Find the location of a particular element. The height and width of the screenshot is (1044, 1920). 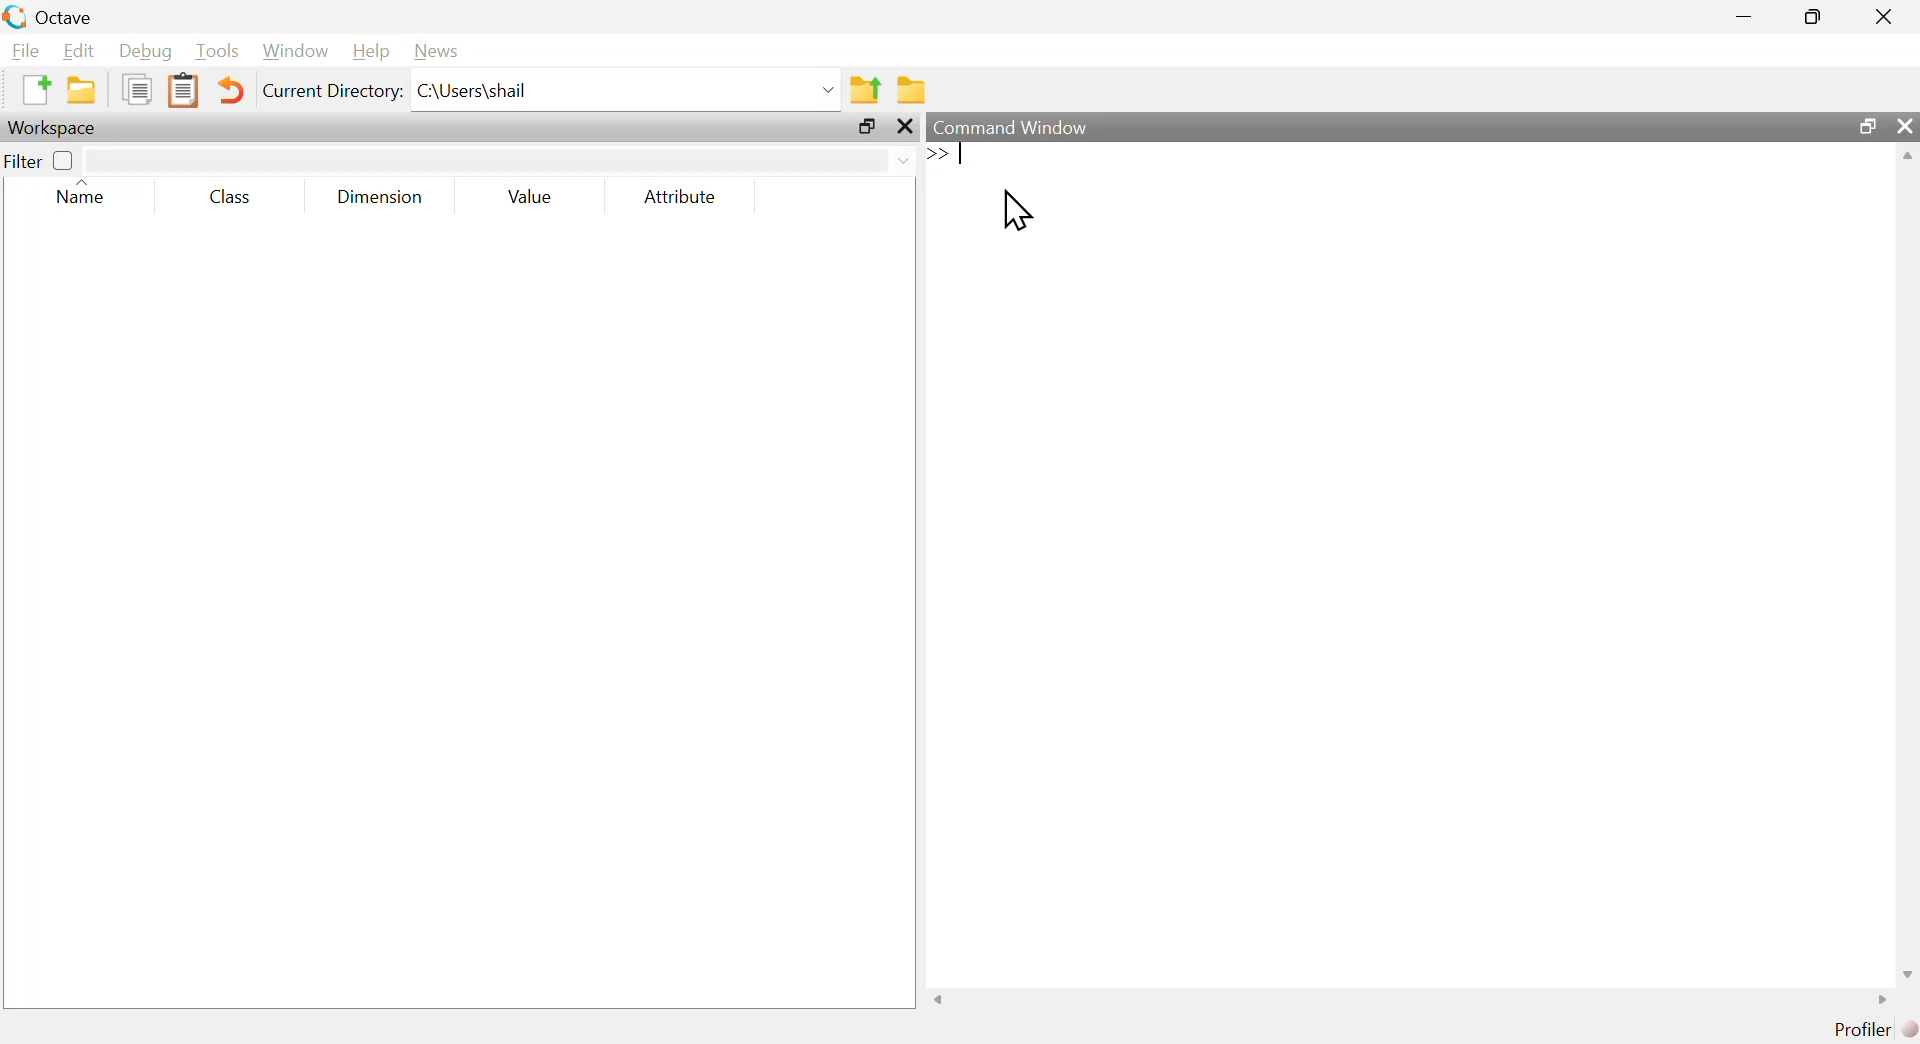

restore down is located at coordinates (1865, 128).